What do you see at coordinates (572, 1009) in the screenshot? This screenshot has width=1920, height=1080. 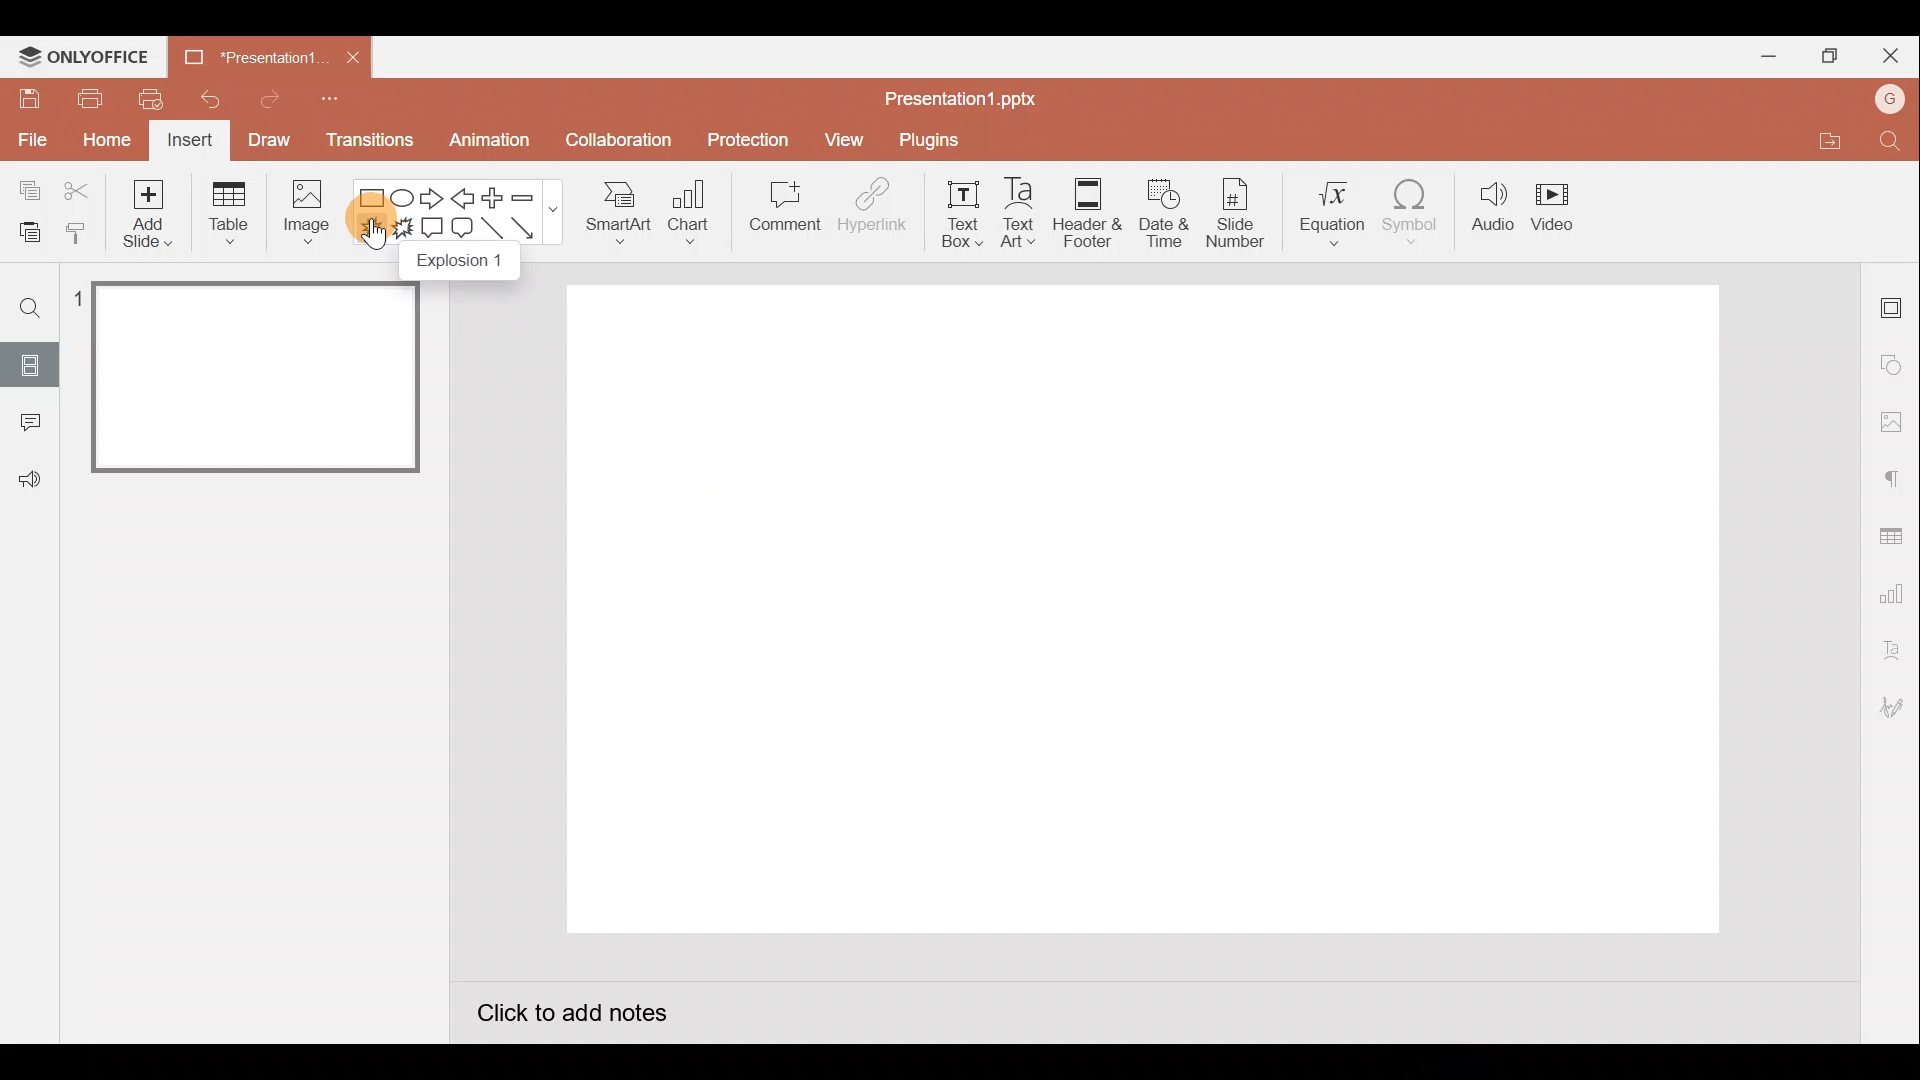 I see `Click to add notes` at bounding box center [572, 1009].